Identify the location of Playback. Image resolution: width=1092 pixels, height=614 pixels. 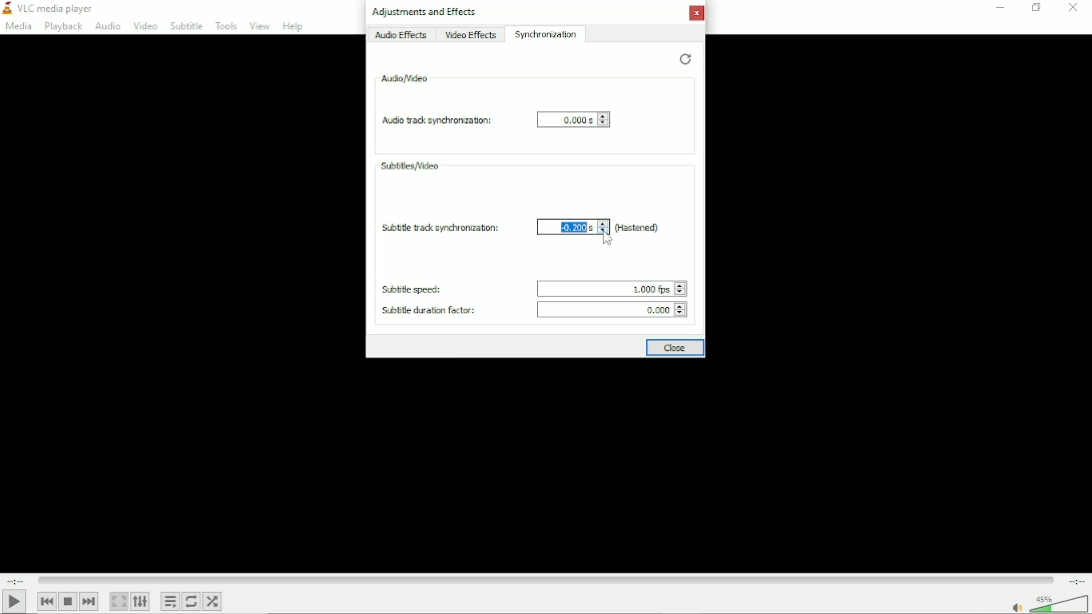
(62, 27).